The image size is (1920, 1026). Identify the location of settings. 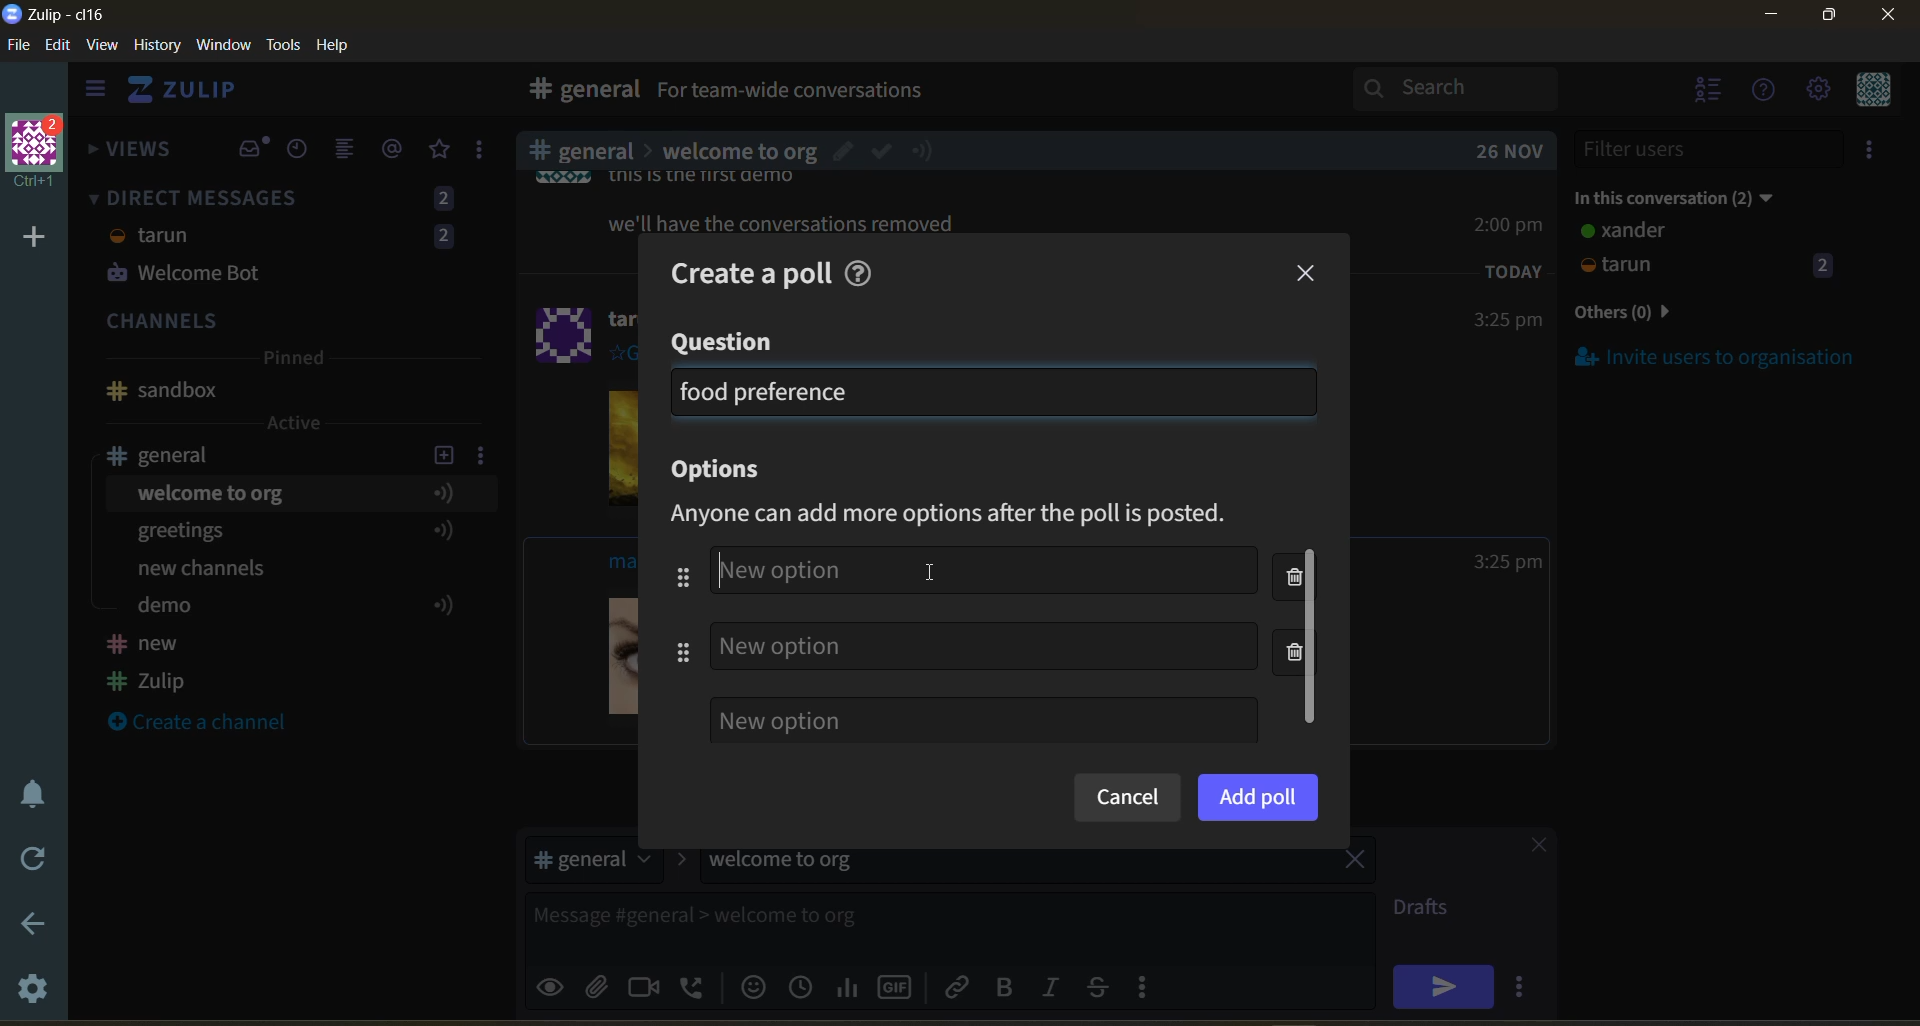
(35, 992).